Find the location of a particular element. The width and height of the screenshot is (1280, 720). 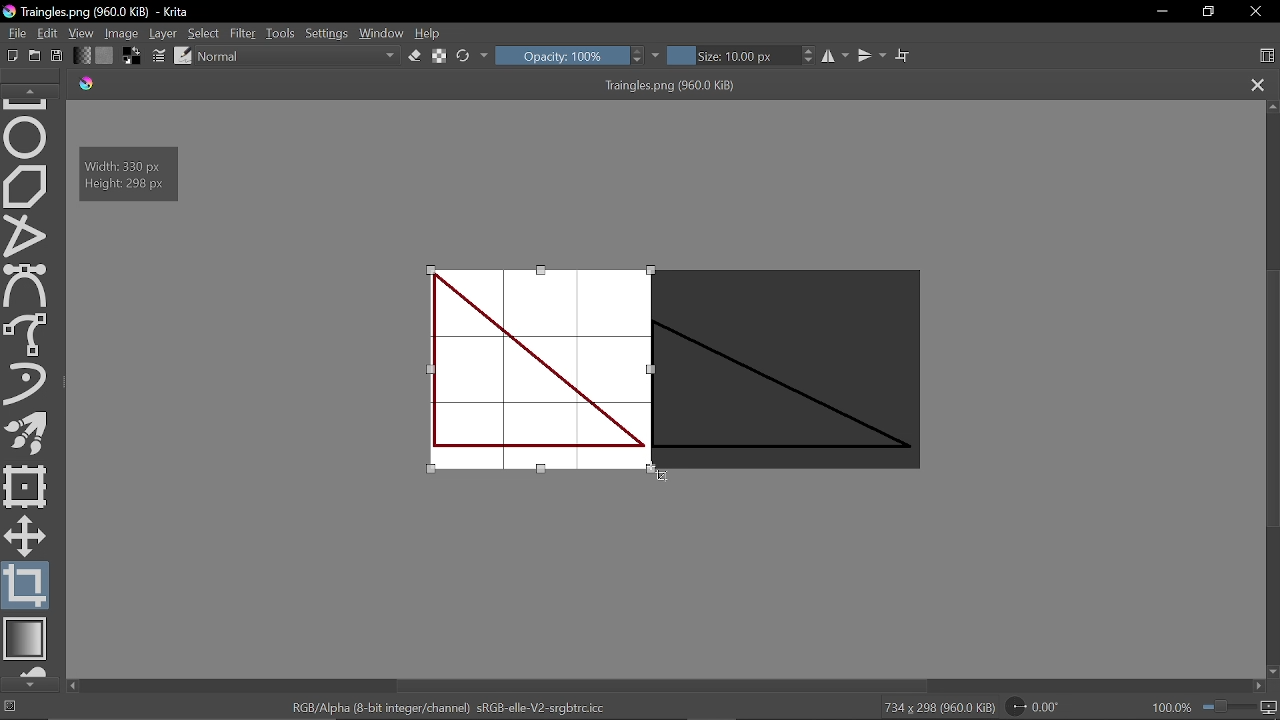

Close is located at coordinates (1258, 13).